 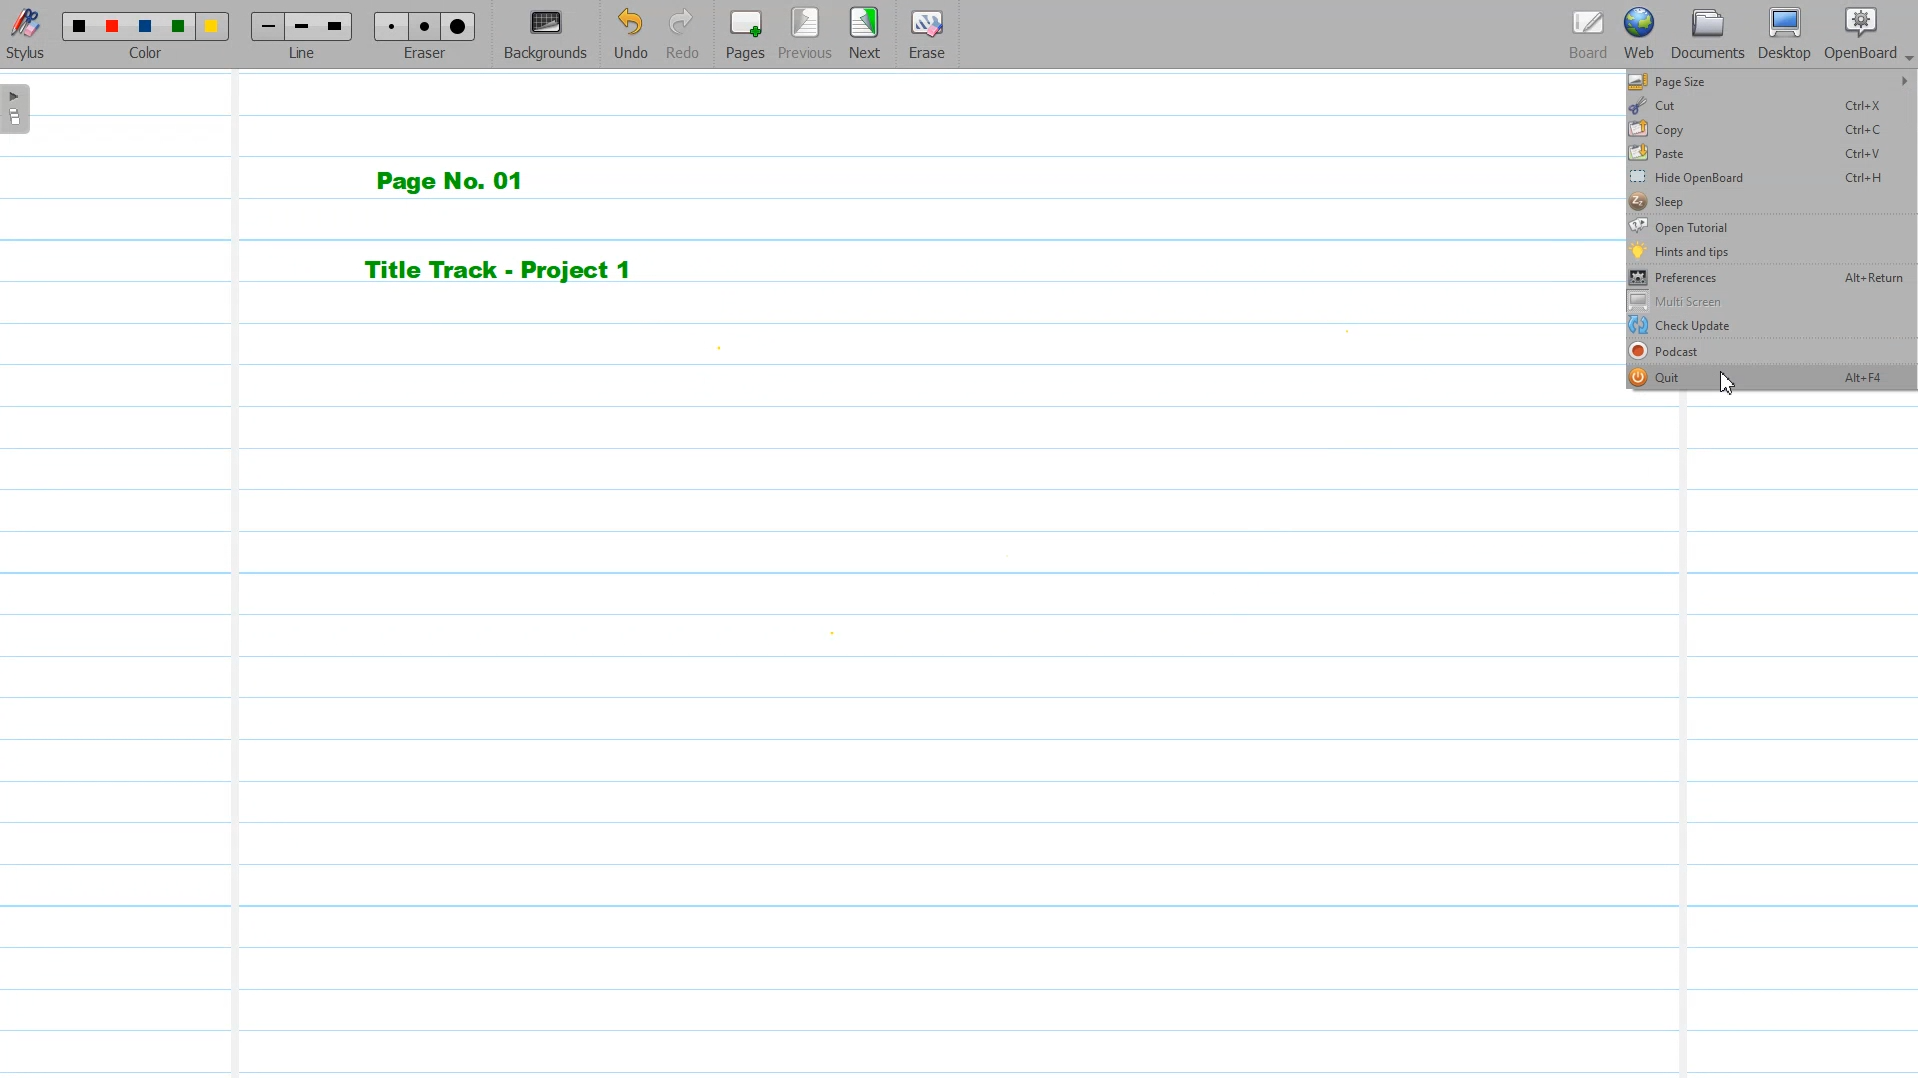 What do you see at coordinates (806, 34) in the screenshot?
I see `Previous` at bounding box center [806, 34].